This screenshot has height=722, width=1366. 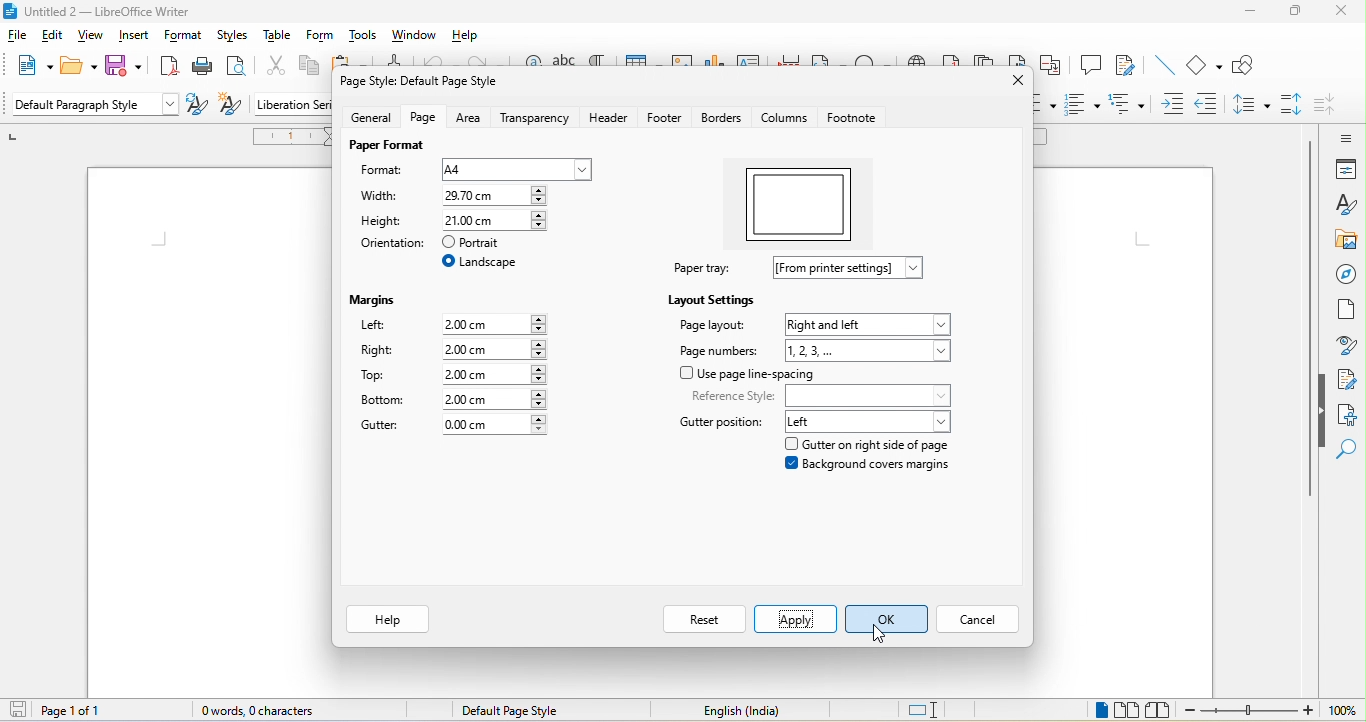 I want to click on page, so click(x=1347, y=316).